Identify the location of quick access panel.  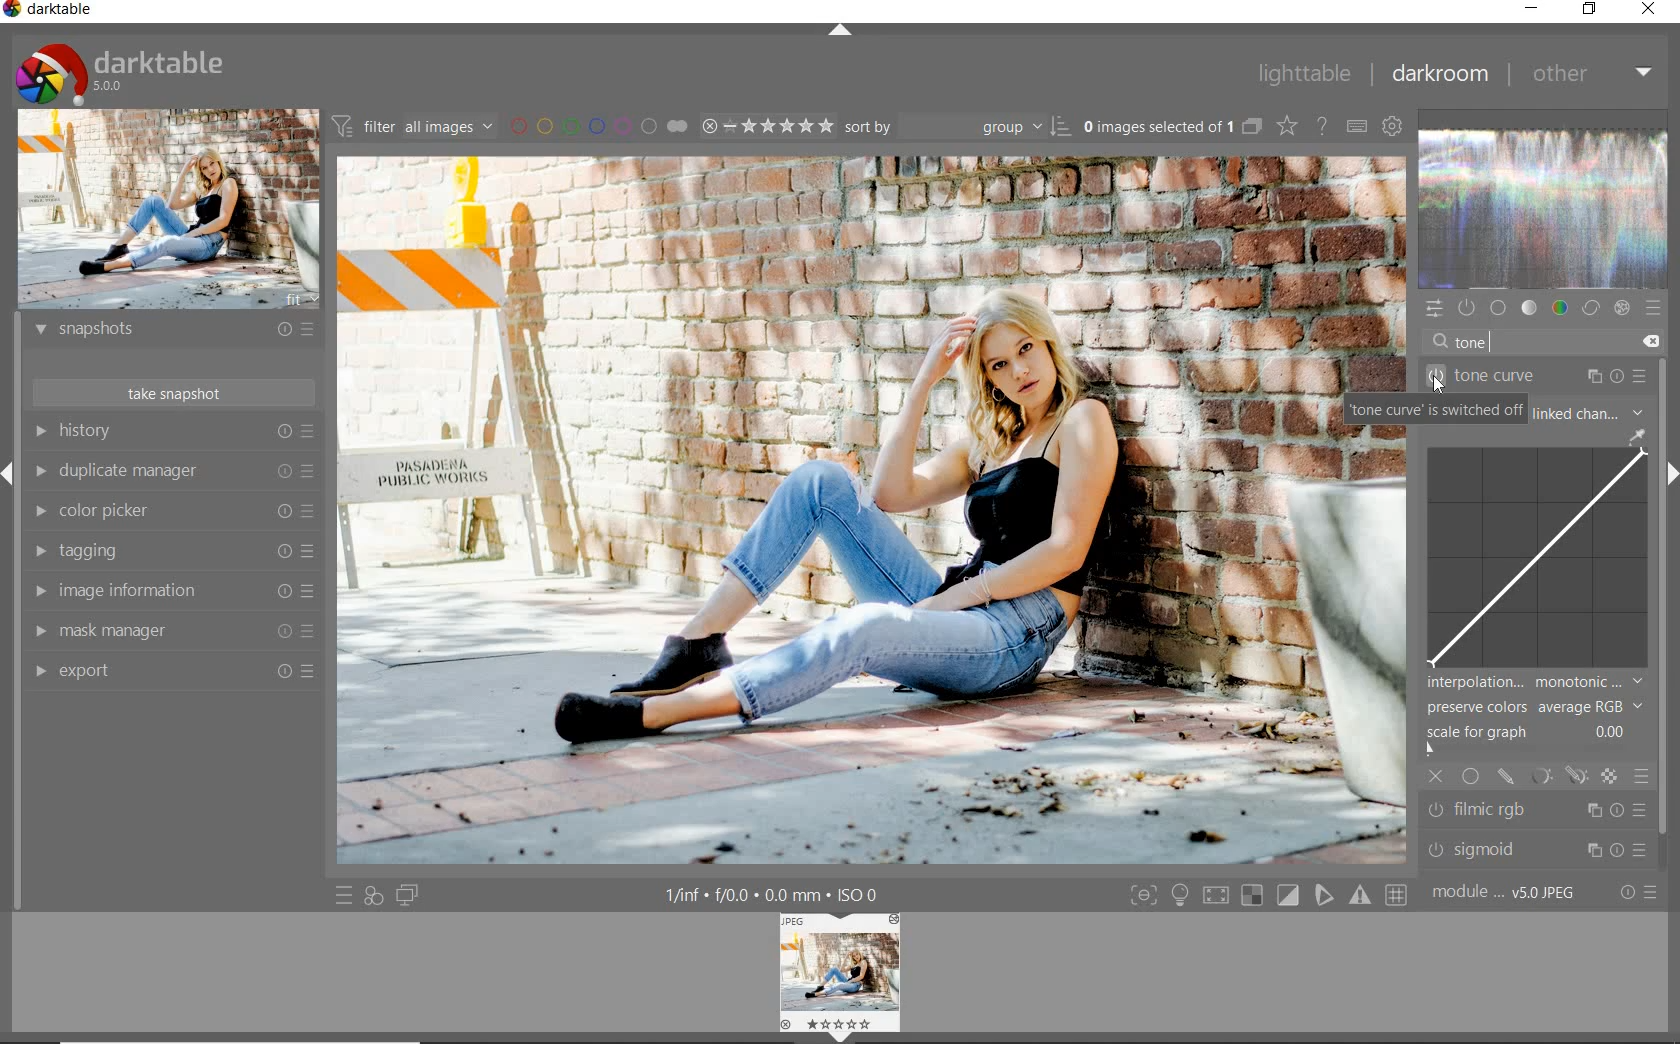
(1433, 307).